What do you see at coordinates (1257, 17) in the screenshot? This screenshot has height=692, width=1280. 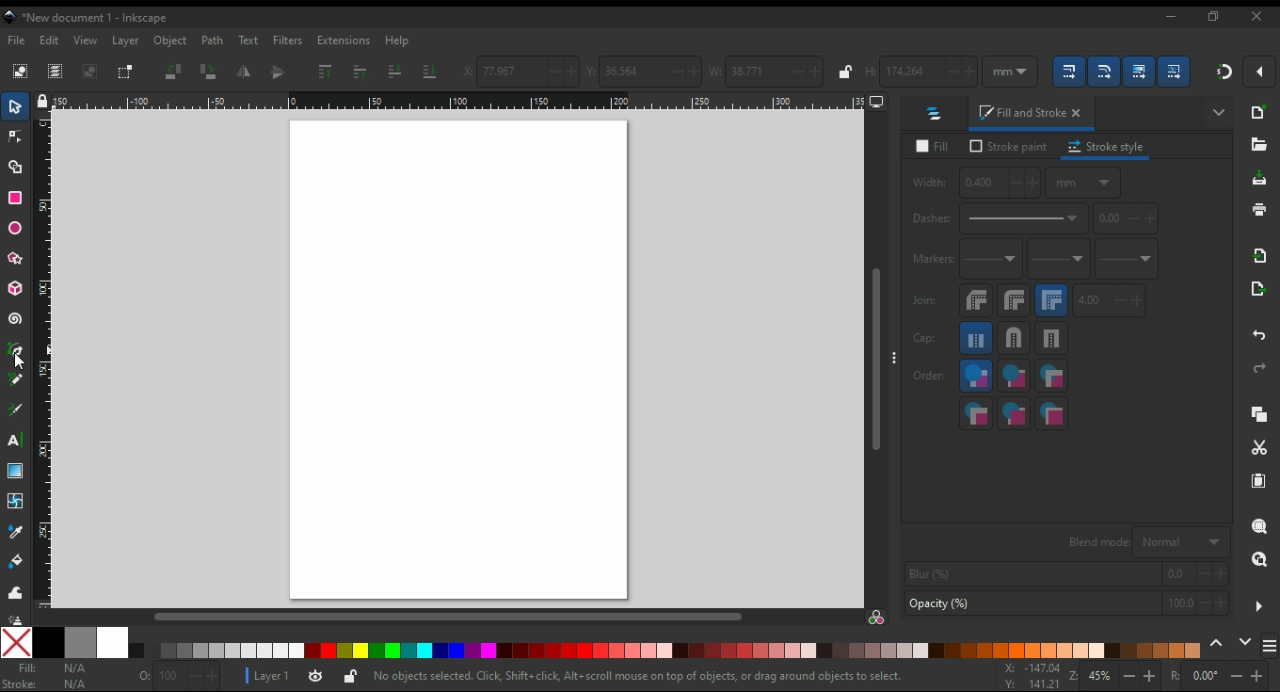 I see `close window` at bounding box center [1257, 17].